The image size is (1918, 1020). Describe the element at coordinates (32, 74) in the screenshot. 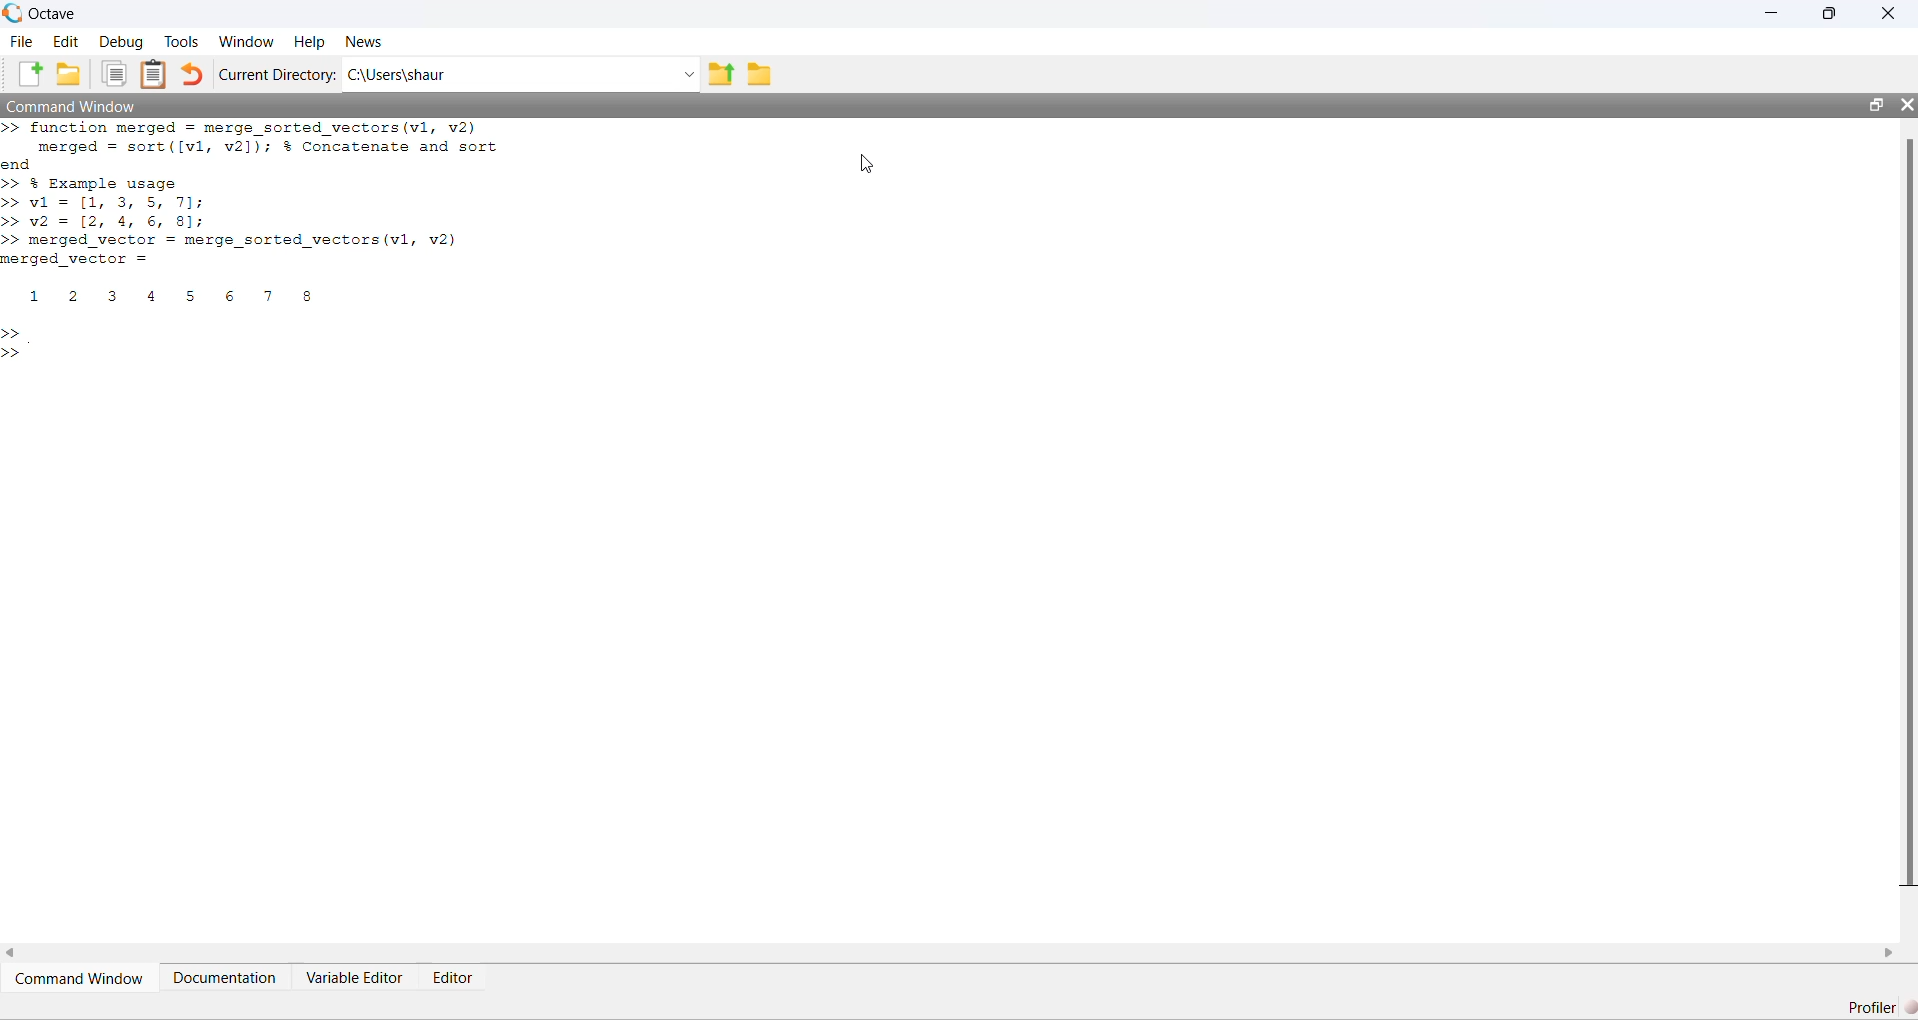

I see `add file` at that location.